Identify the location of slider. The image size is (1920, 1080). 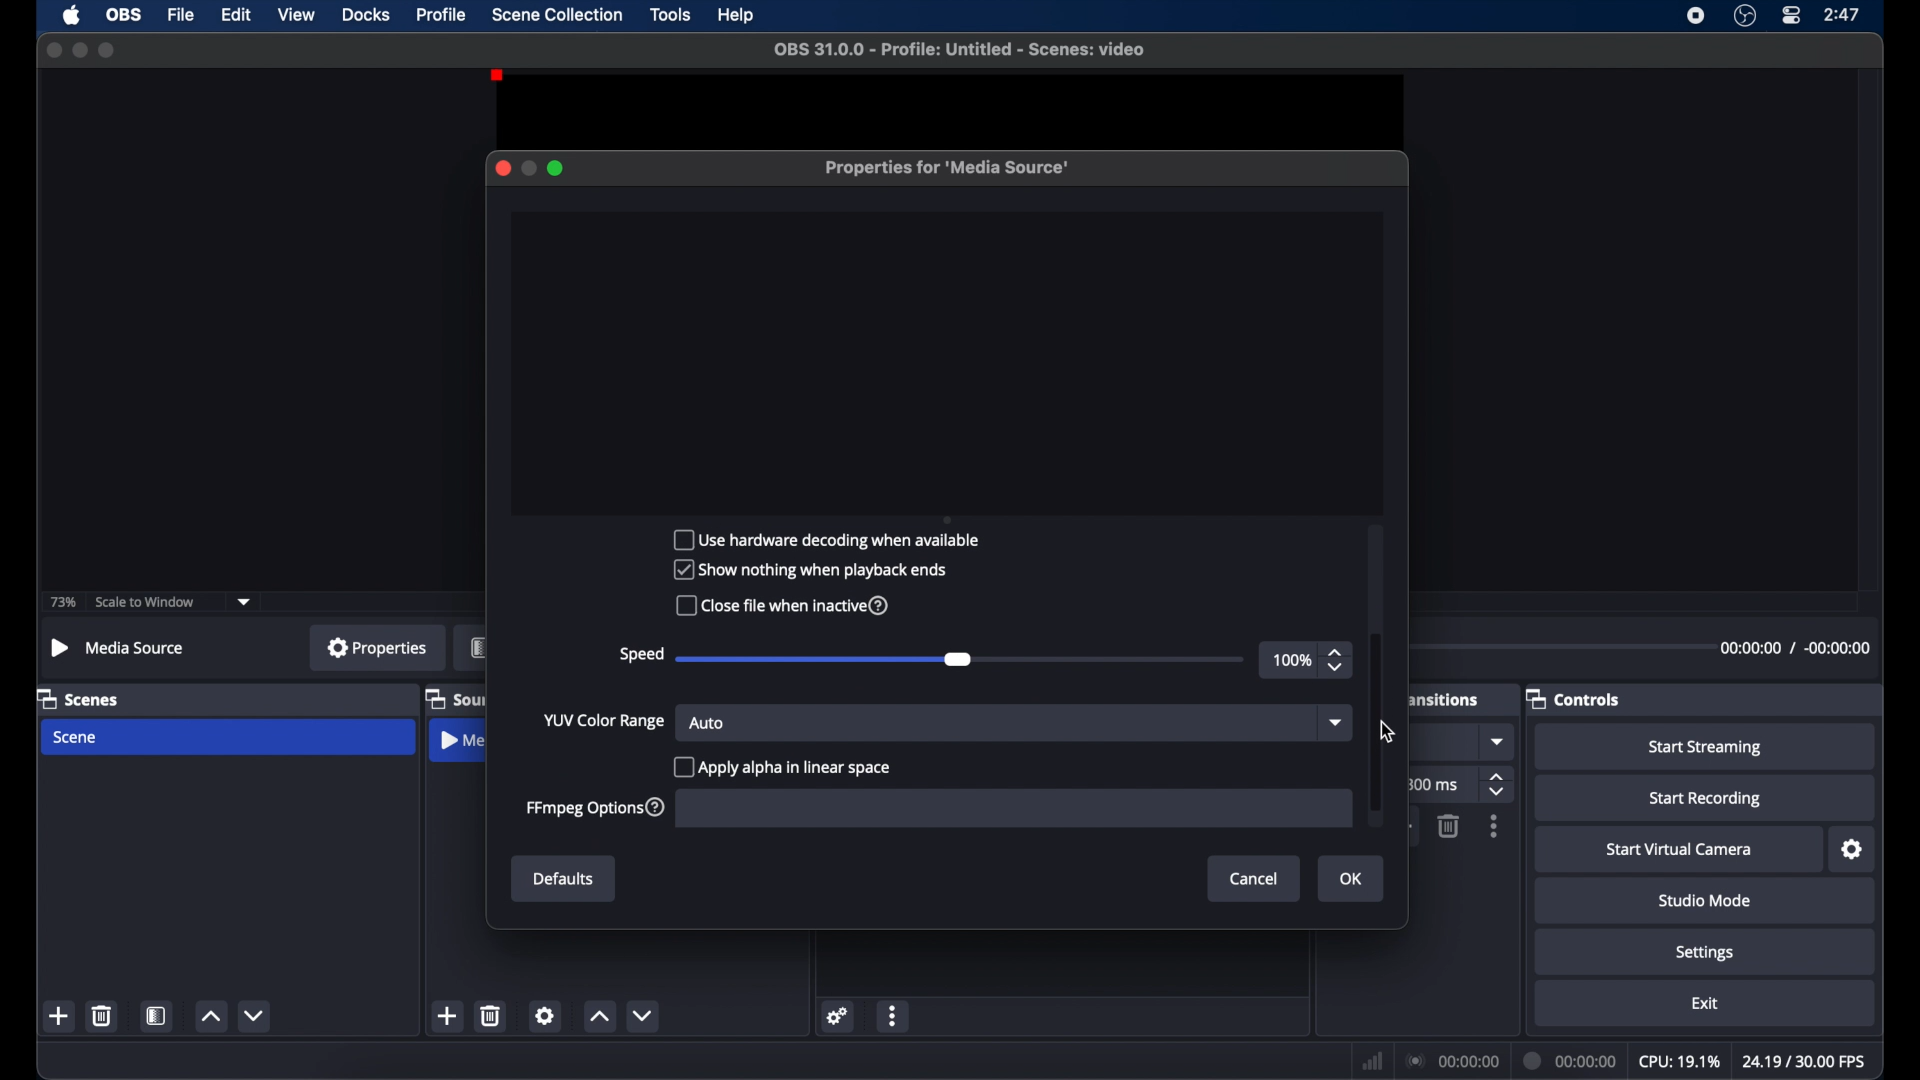
(824, 660).